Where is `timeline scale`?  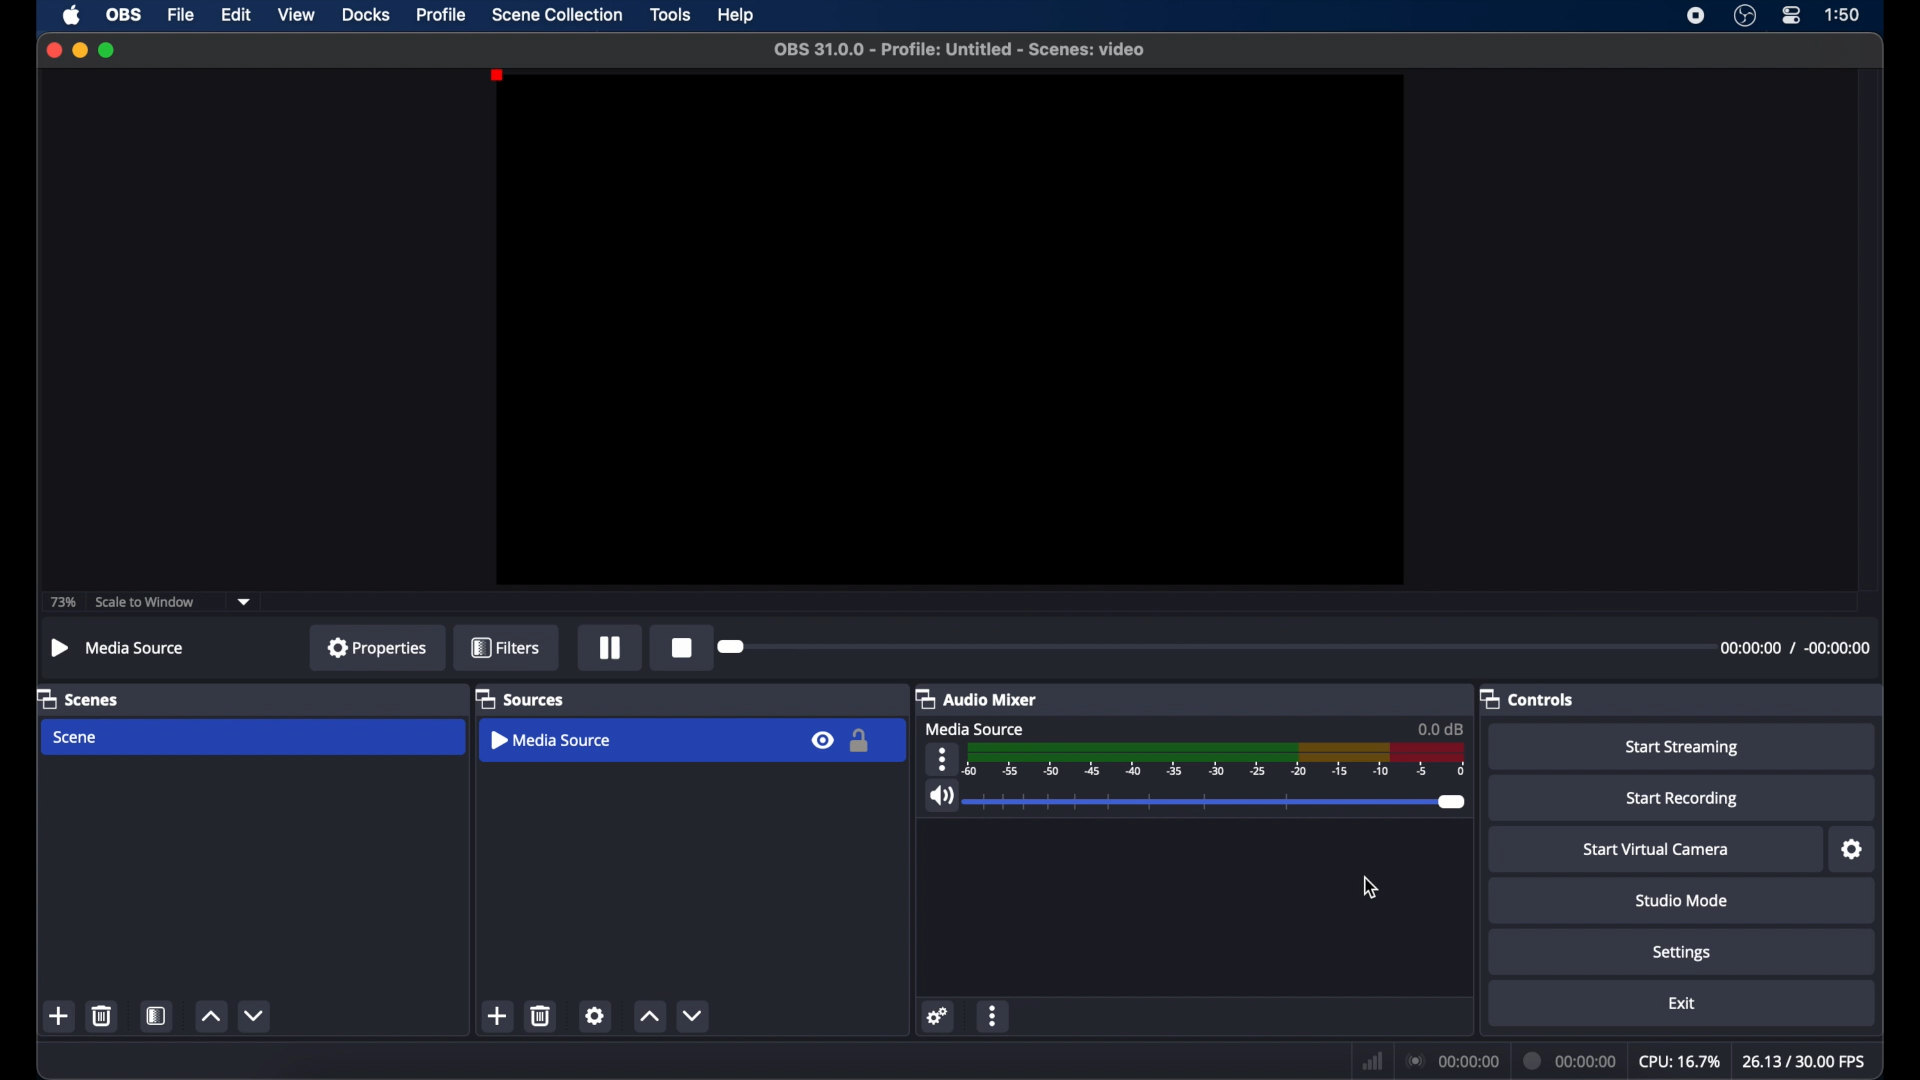 timeline scale is located at coordinates (1218, 762).